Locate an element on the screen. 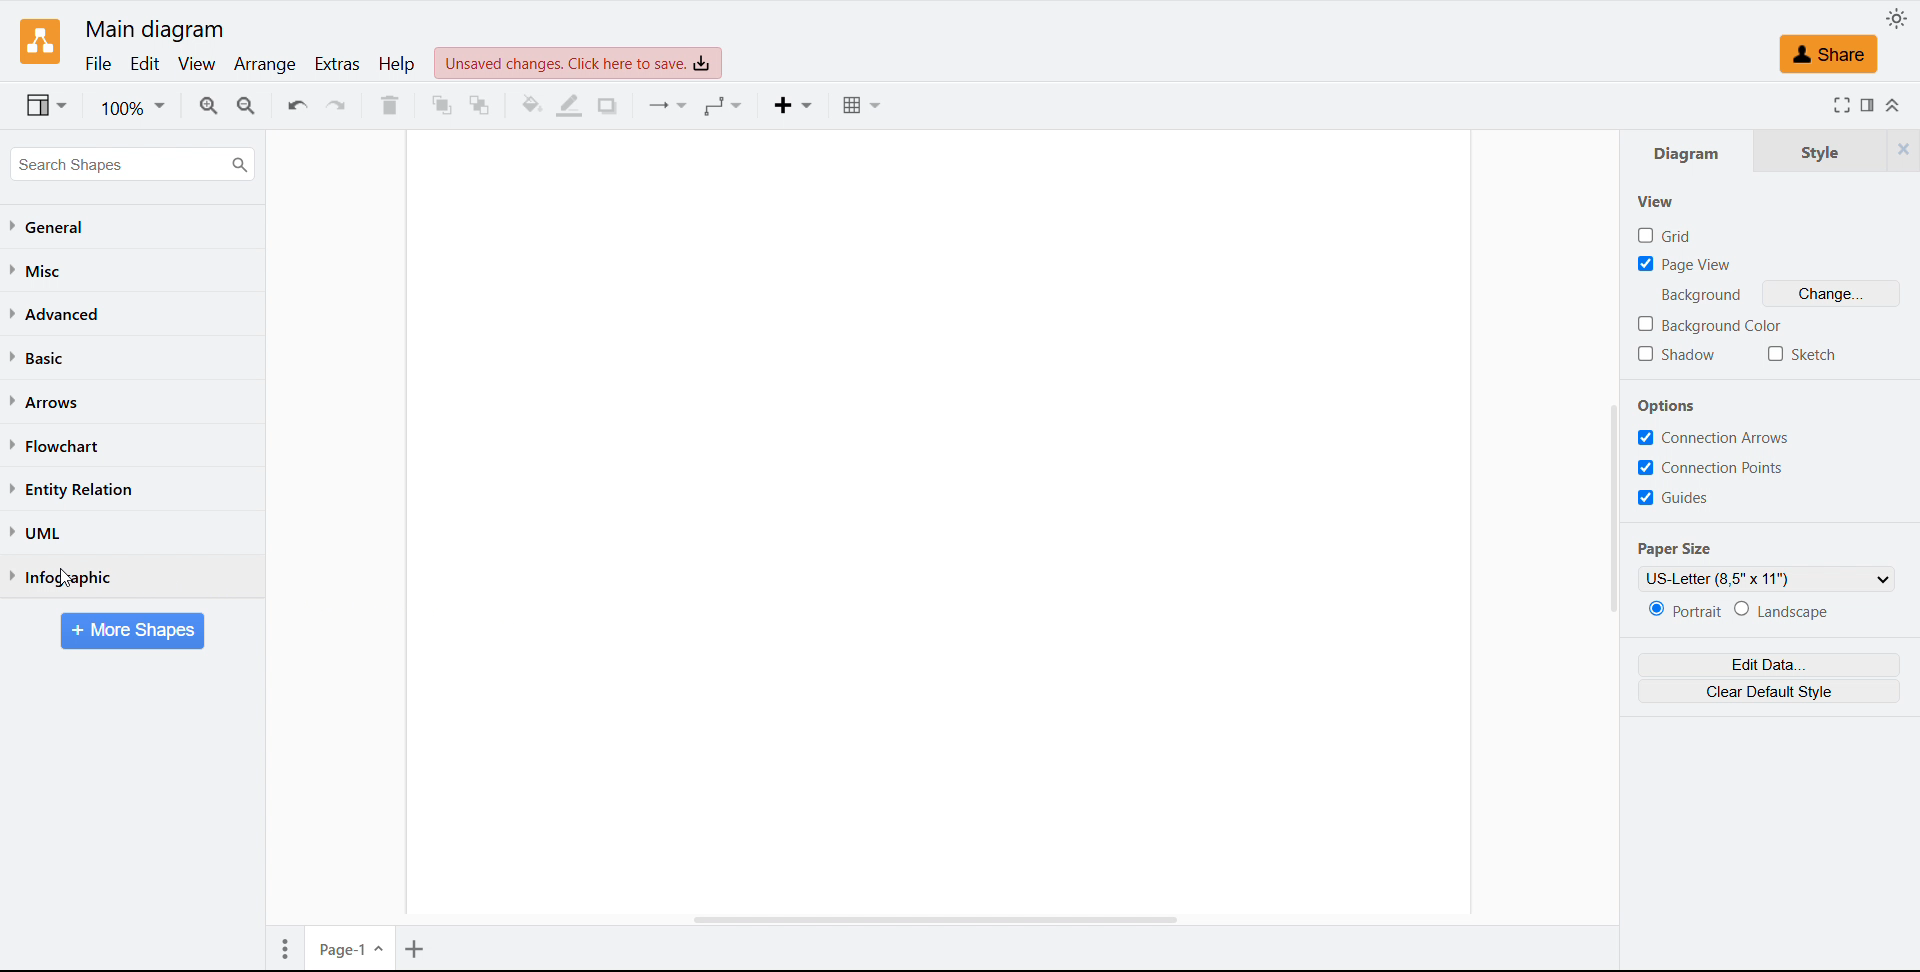 The width and height of the screenshot is (1920, 972). Zoom in  is located at coordinates (208, 104).